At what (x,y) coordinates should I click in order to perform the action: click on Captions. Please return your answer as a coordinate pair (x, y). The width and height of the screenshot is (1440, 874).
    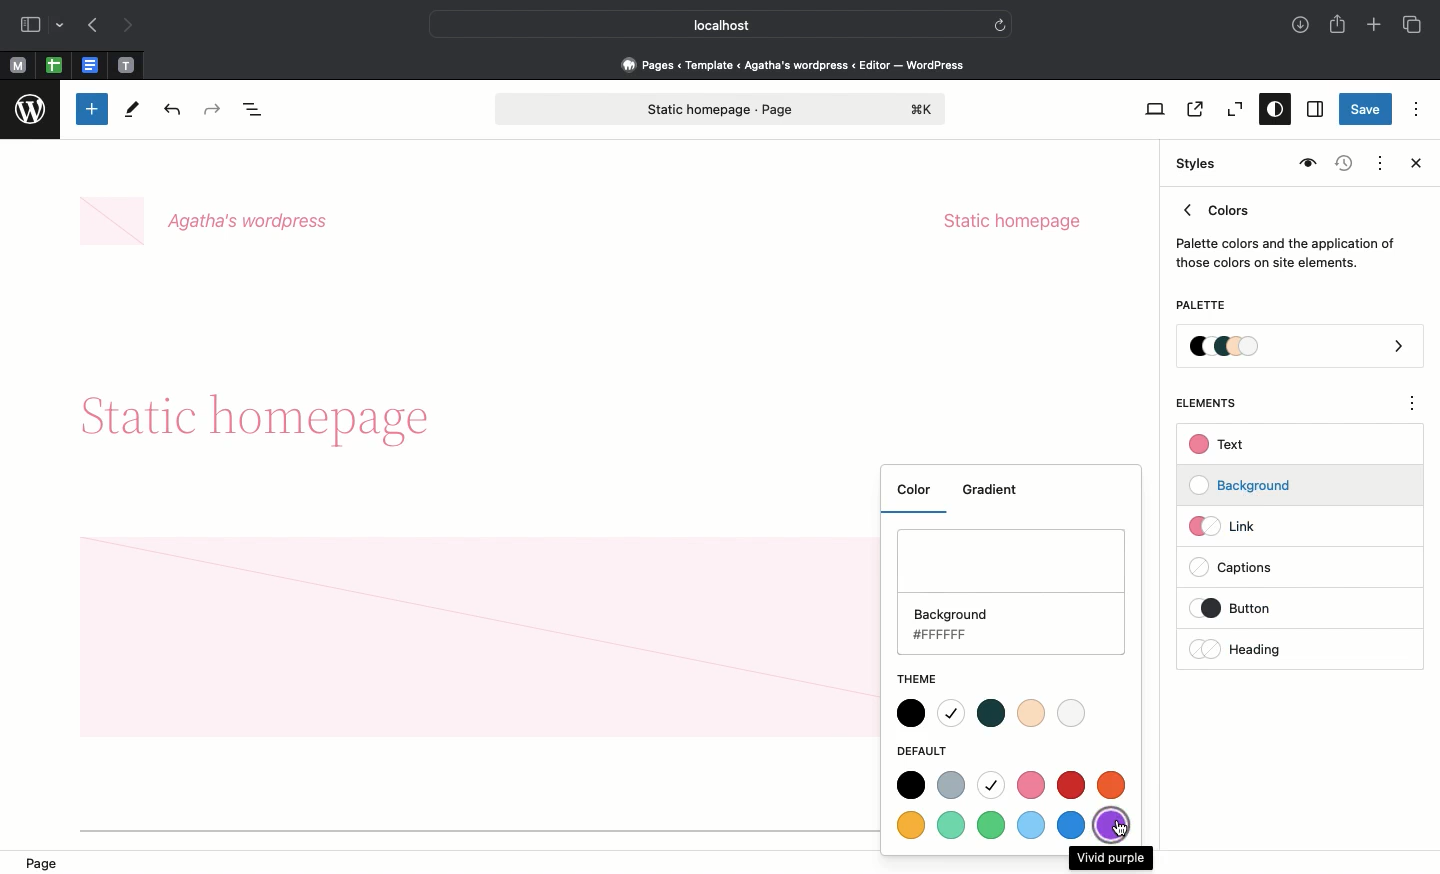
    Looking at the image, I should click on (1241, 569).